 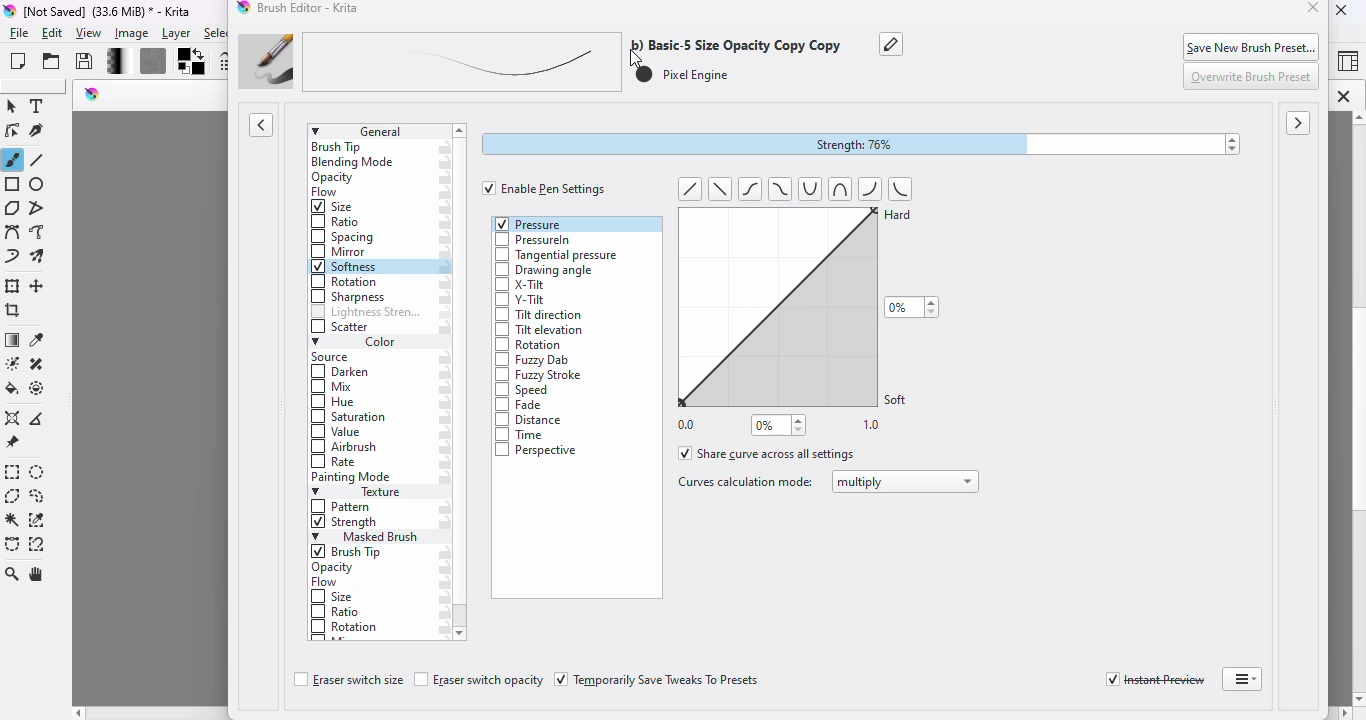 What do you see at coordinates (1253, 77) in the screenshot?
I see `overwrite brush preset` at bounding box center [1253, 77].